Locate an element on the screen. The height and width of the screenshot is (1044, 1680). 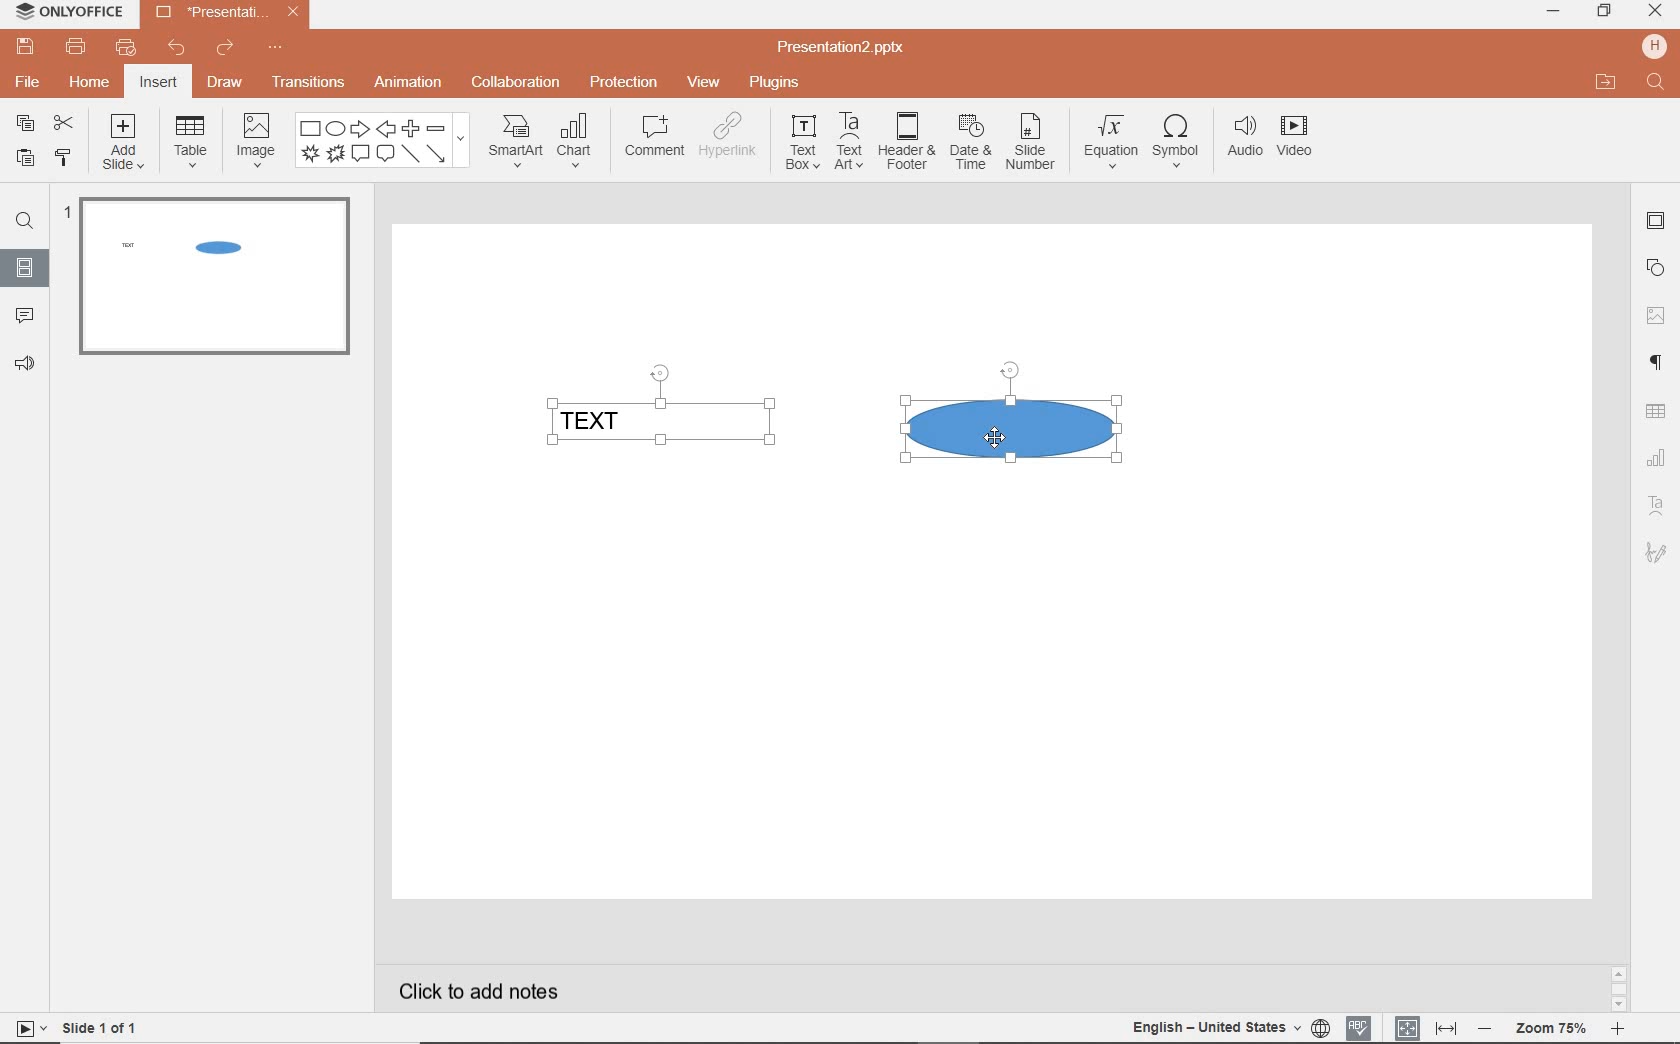
textbox is located at coordinates (800, 143).